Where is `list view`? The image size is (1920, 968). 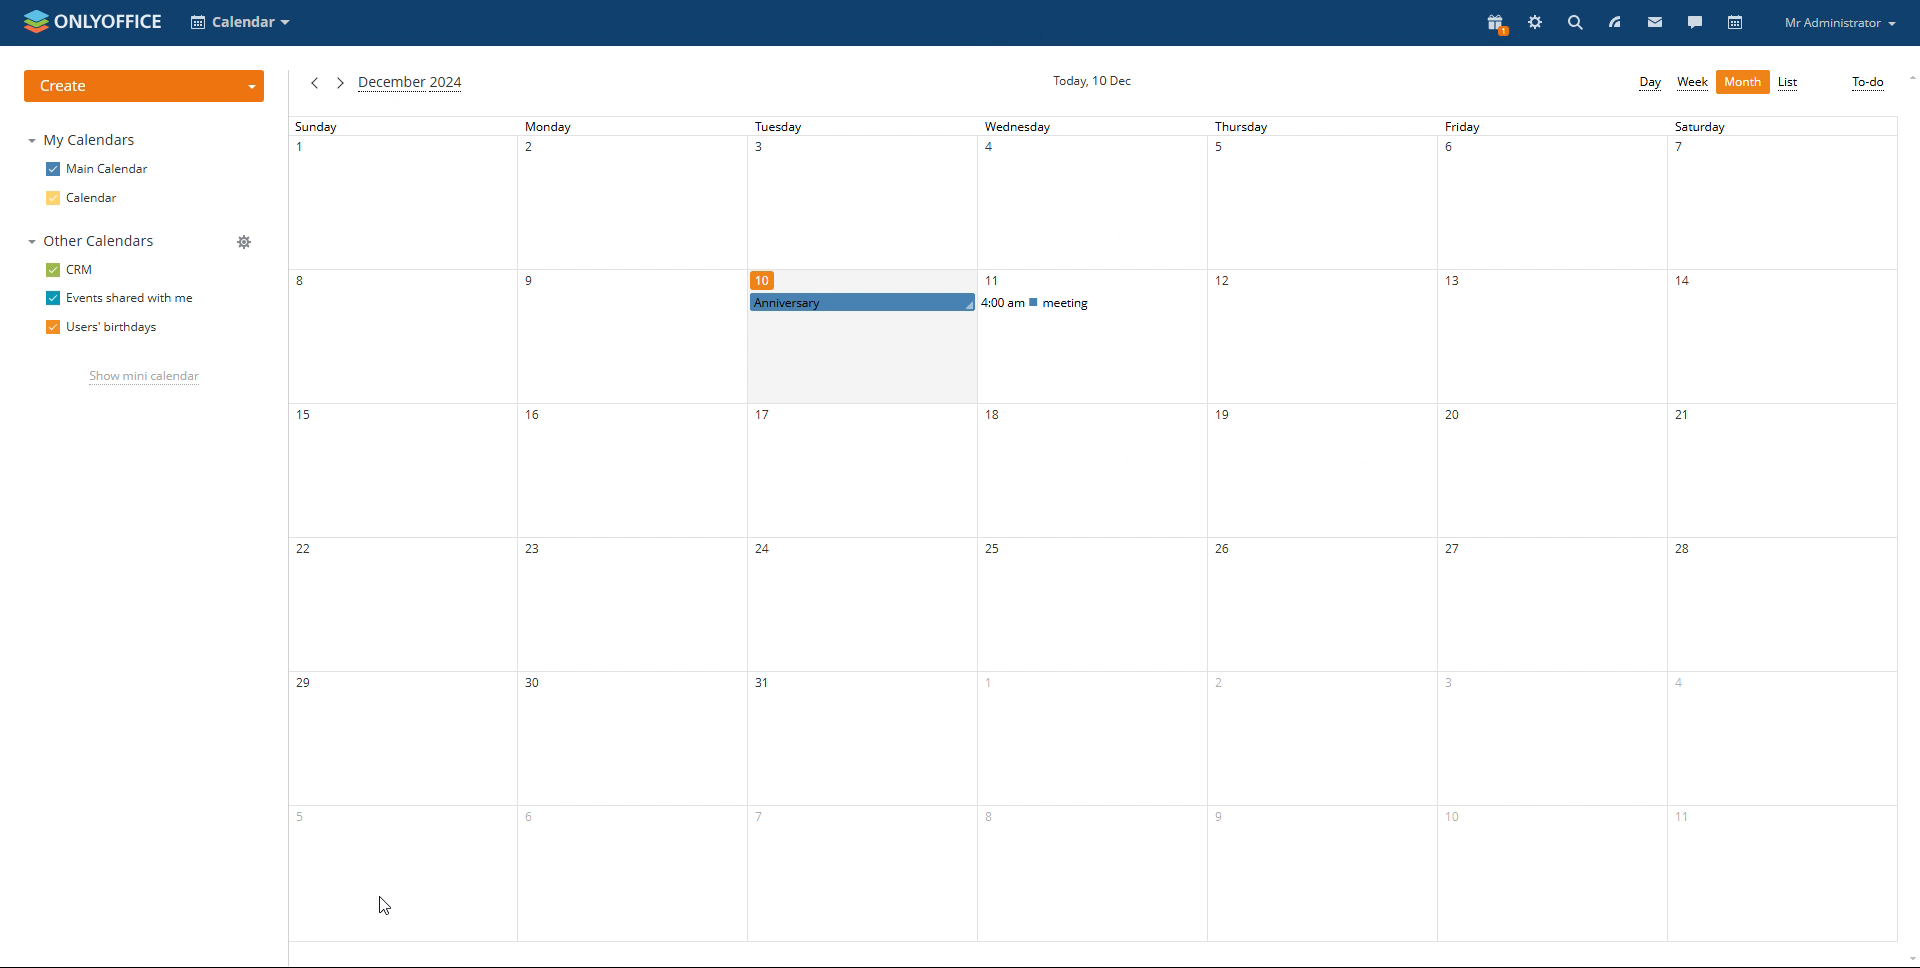 list view is located at coordinates (1789, 84).